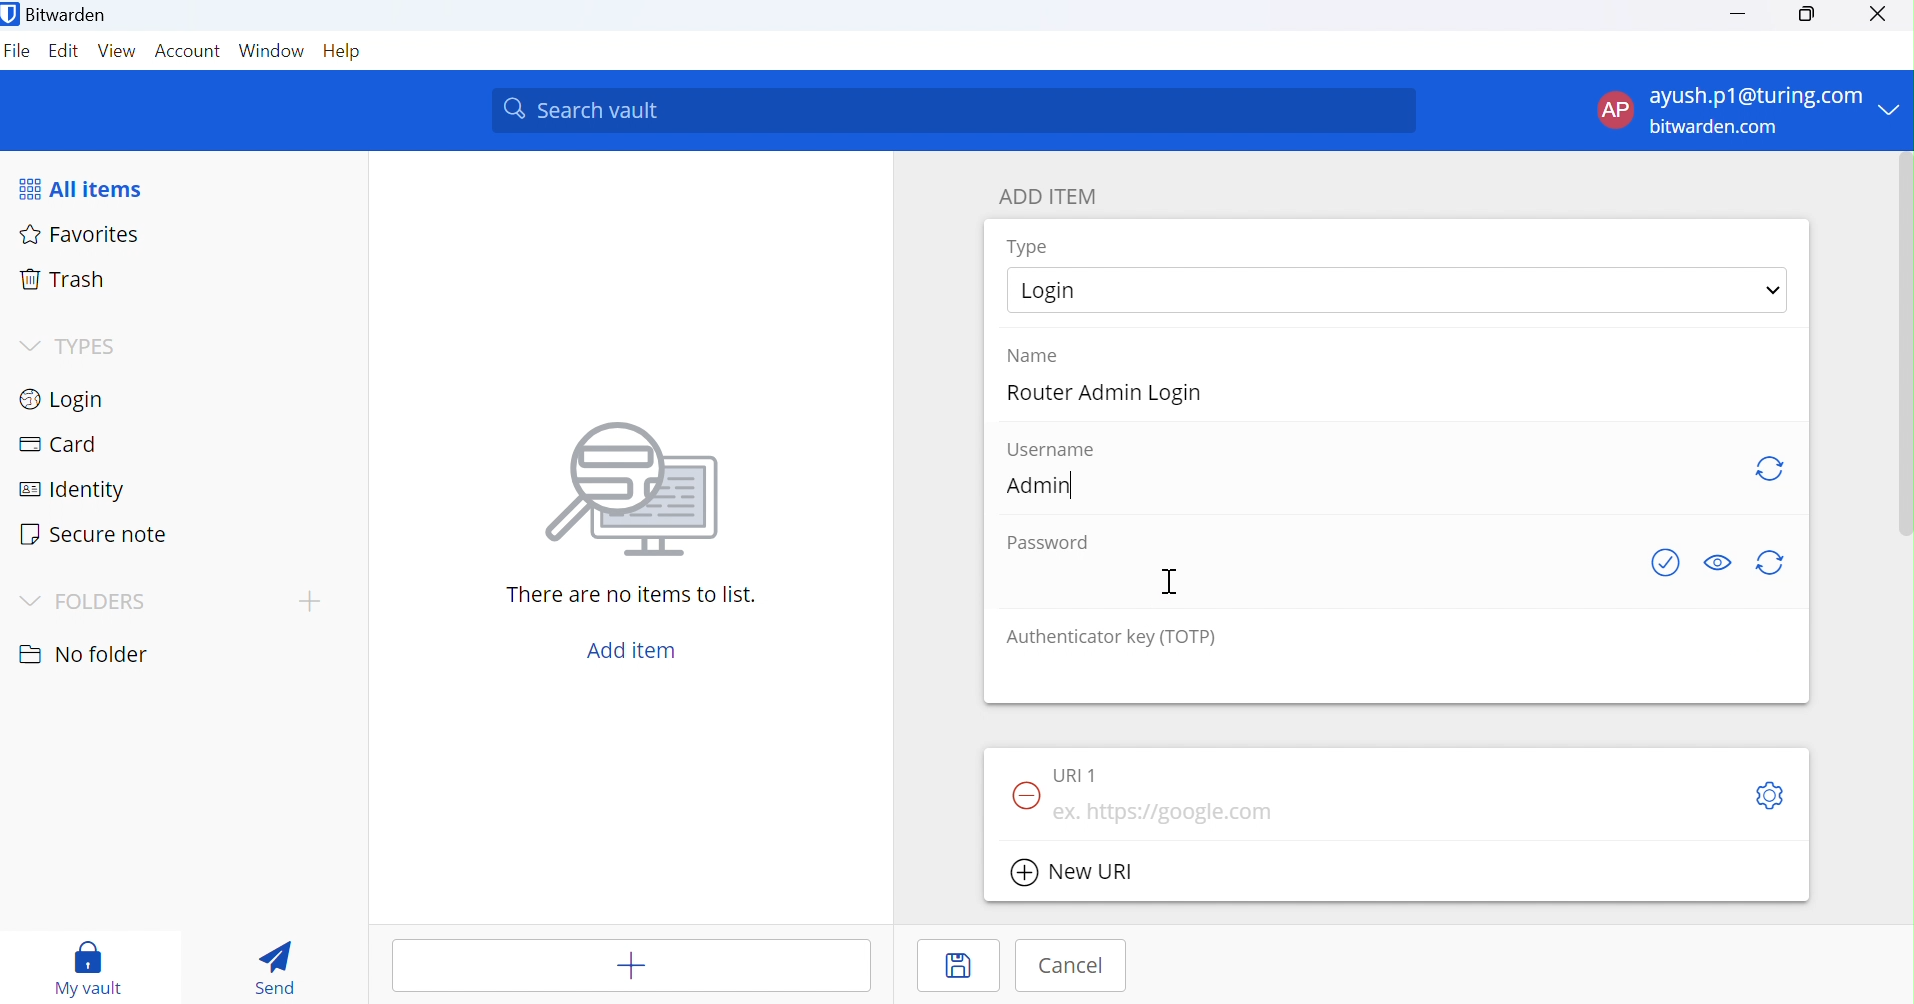 The width and height of the screenshot is (1914, 1004). I want to click on add items, so click(631, 965).